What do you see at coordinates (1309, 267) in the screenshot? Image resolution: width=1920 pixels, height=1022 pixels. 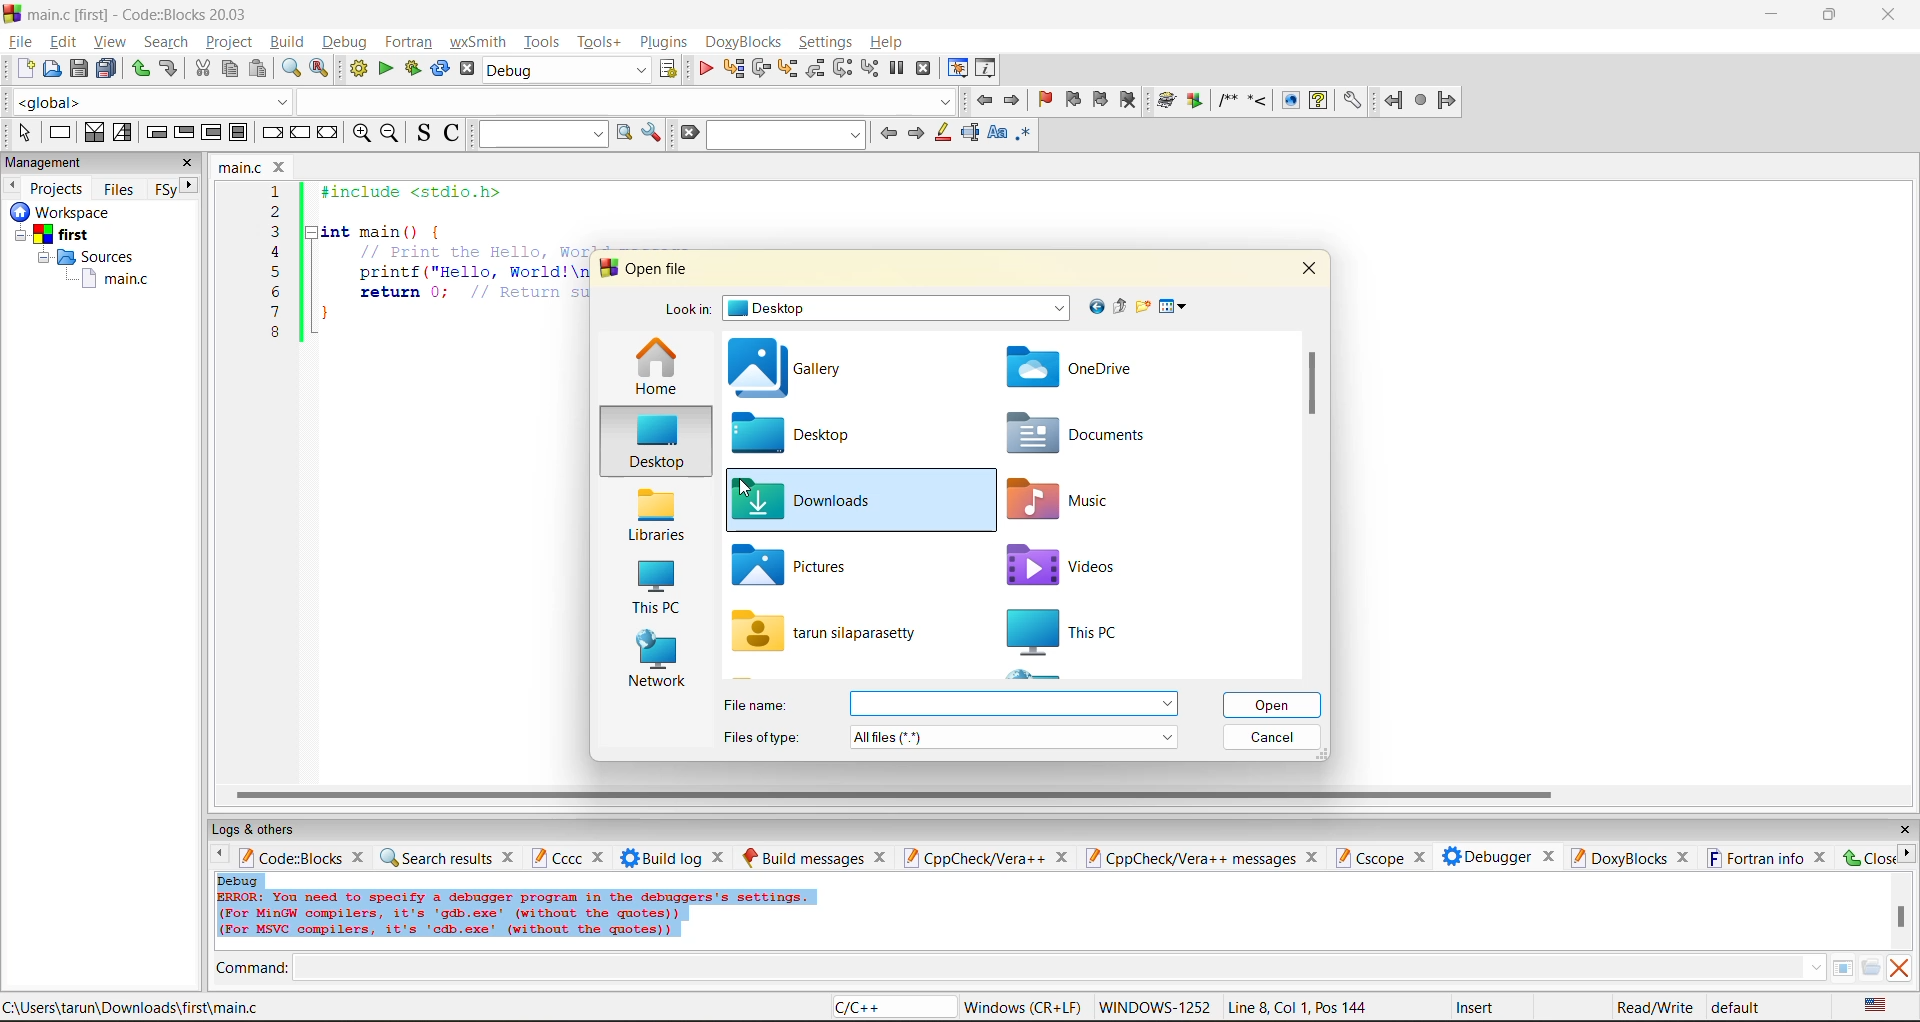 I see `close` at bounding box center [1309, 267].